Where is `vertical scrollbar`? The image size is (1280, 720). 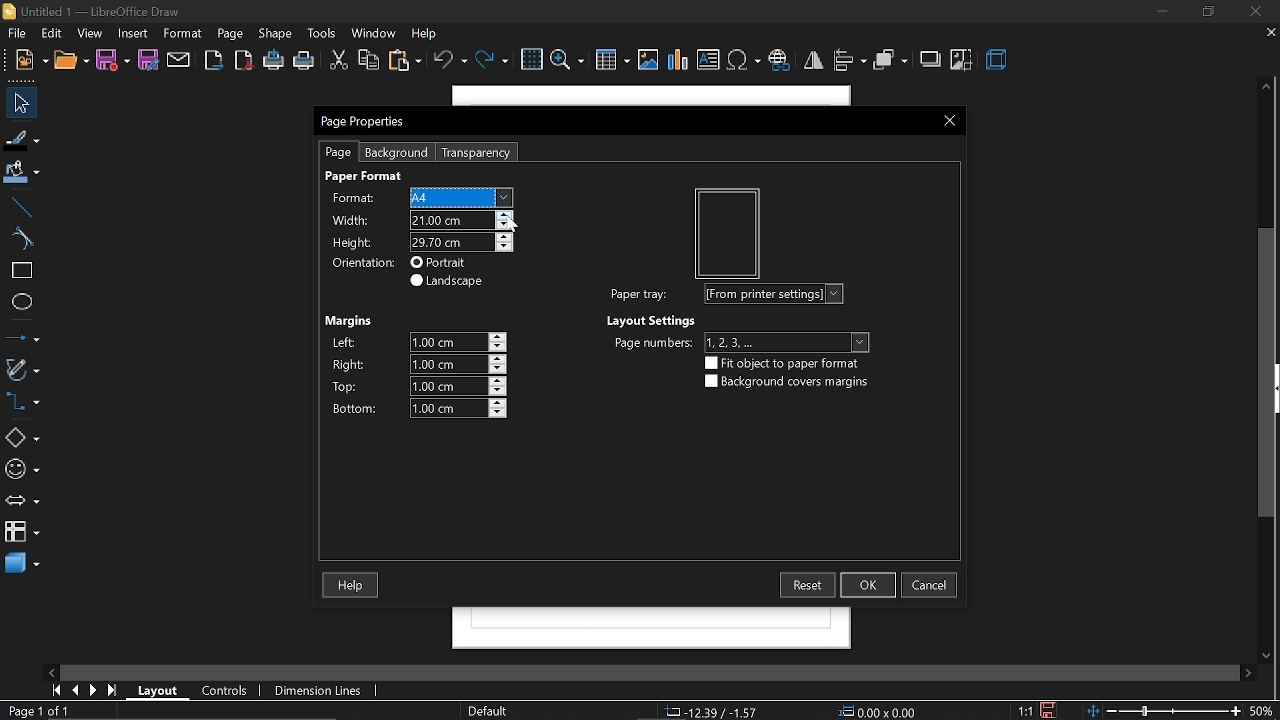
vertical scrollbar is located at coordinates (1269, 373).